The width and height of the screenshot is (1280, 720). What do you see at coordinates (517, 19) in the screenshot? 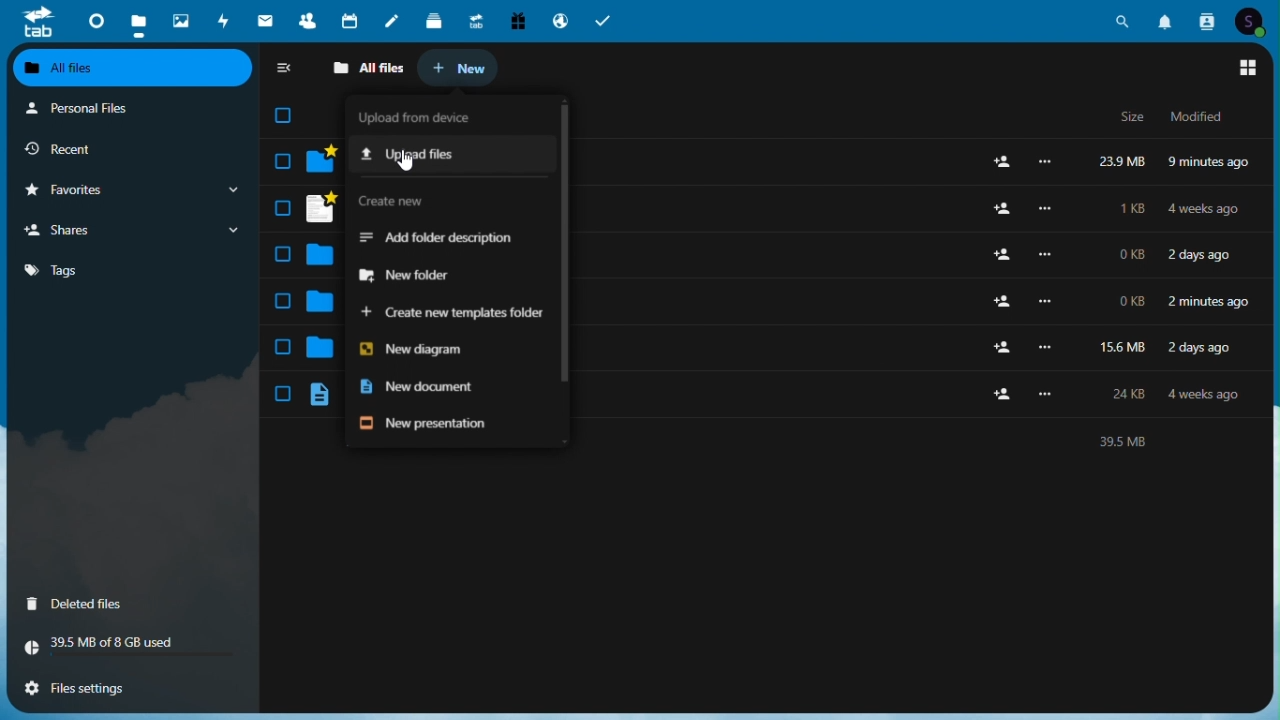
I see `free trail` at bounding box center [517, 19].